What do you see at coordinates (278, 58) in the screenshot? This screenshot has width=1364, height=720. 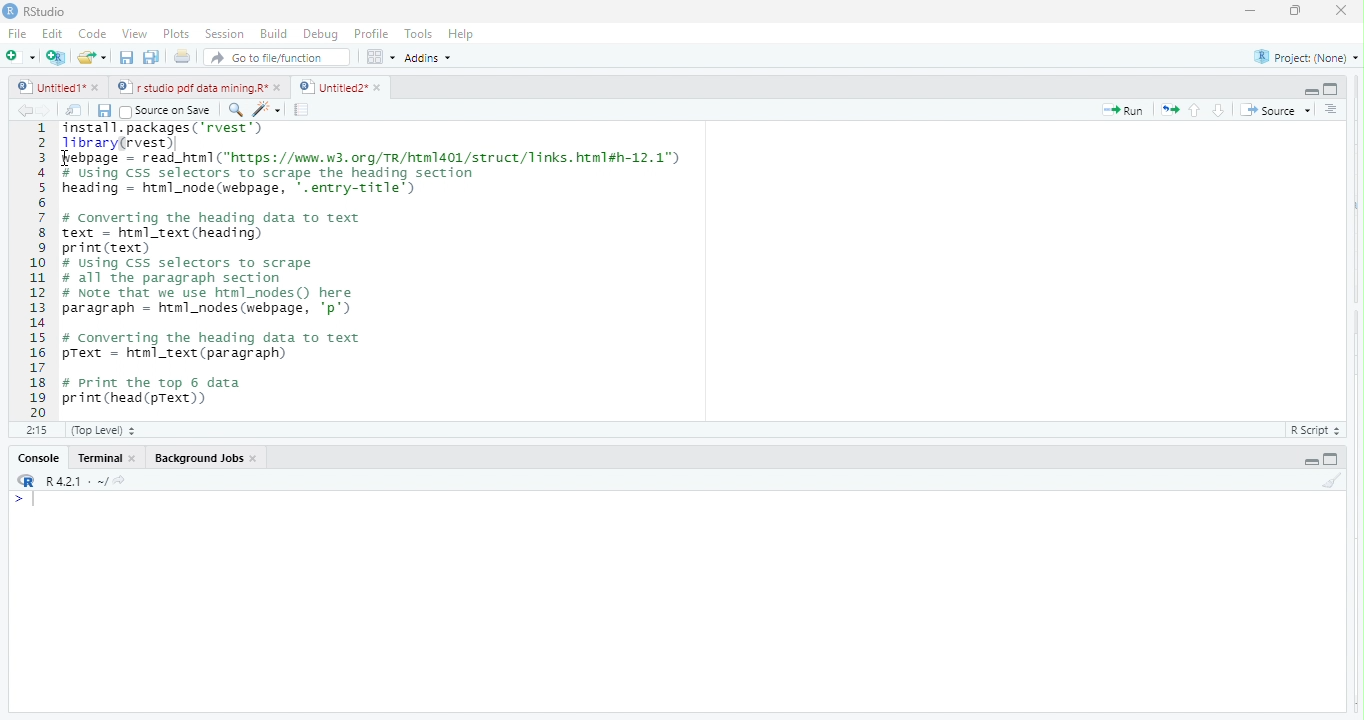 I see ` Go to file/function` at bounding box center [278, 58].